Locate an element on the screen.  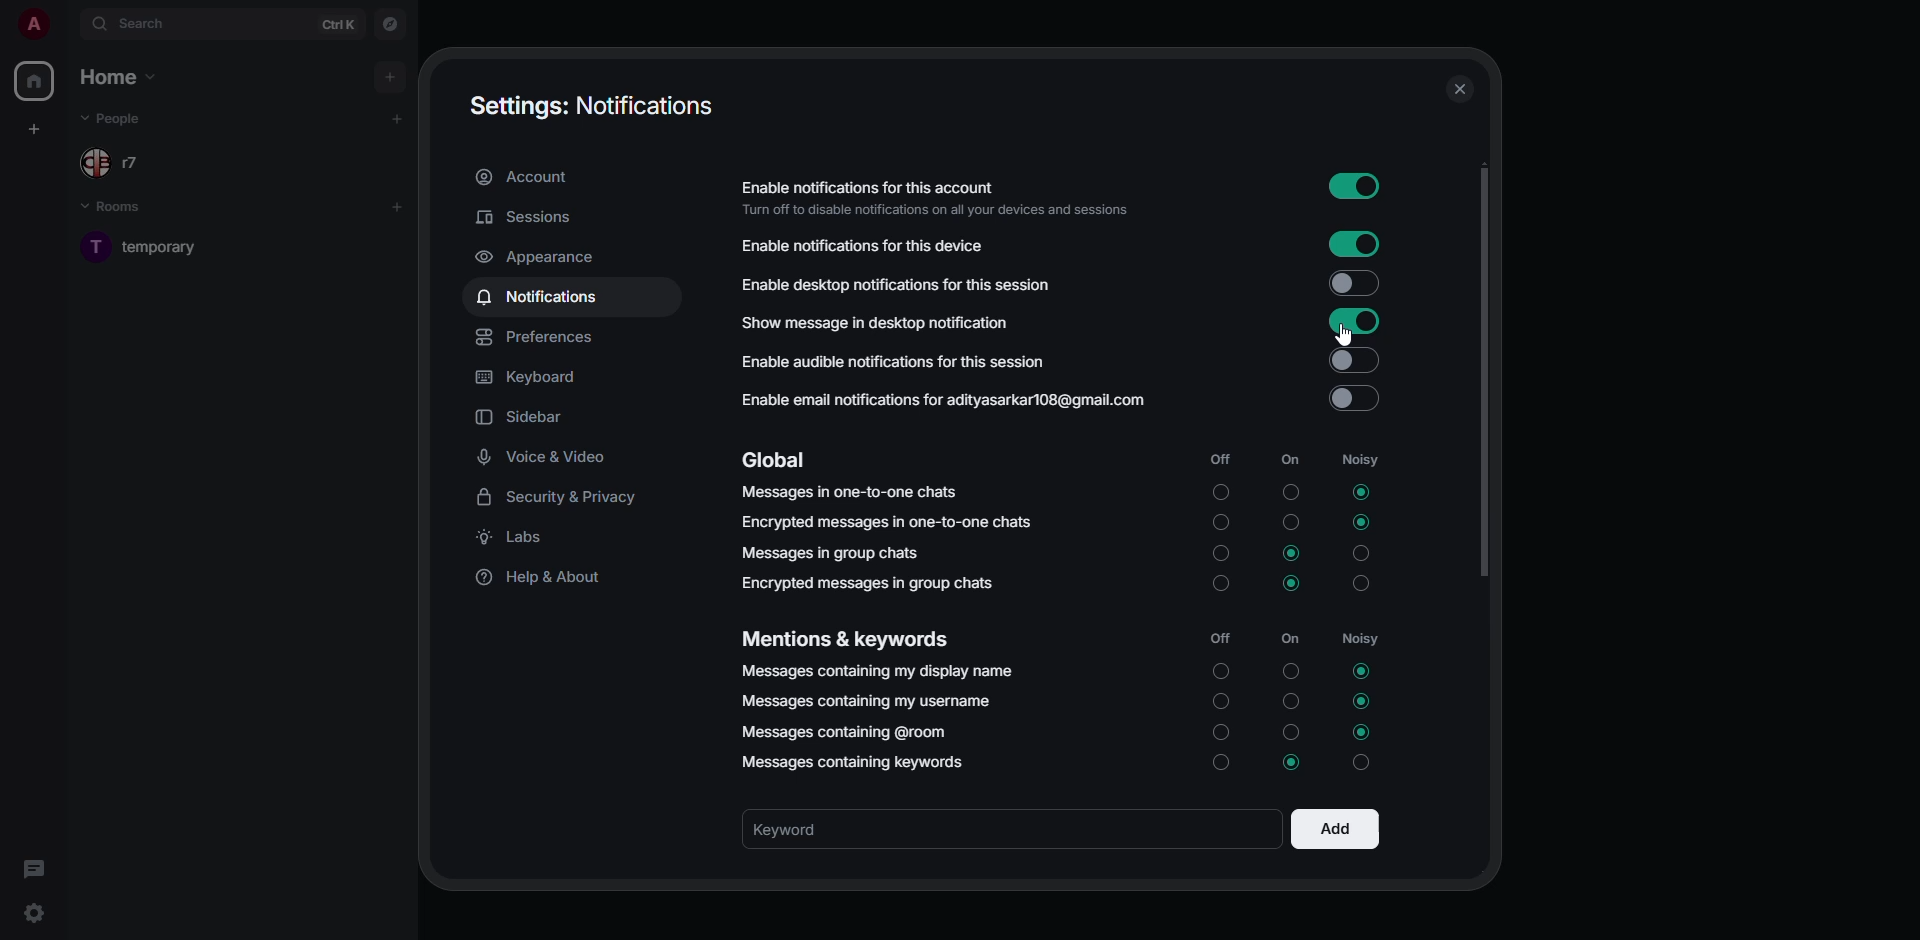
selected is located at coordinates (1292, 584).